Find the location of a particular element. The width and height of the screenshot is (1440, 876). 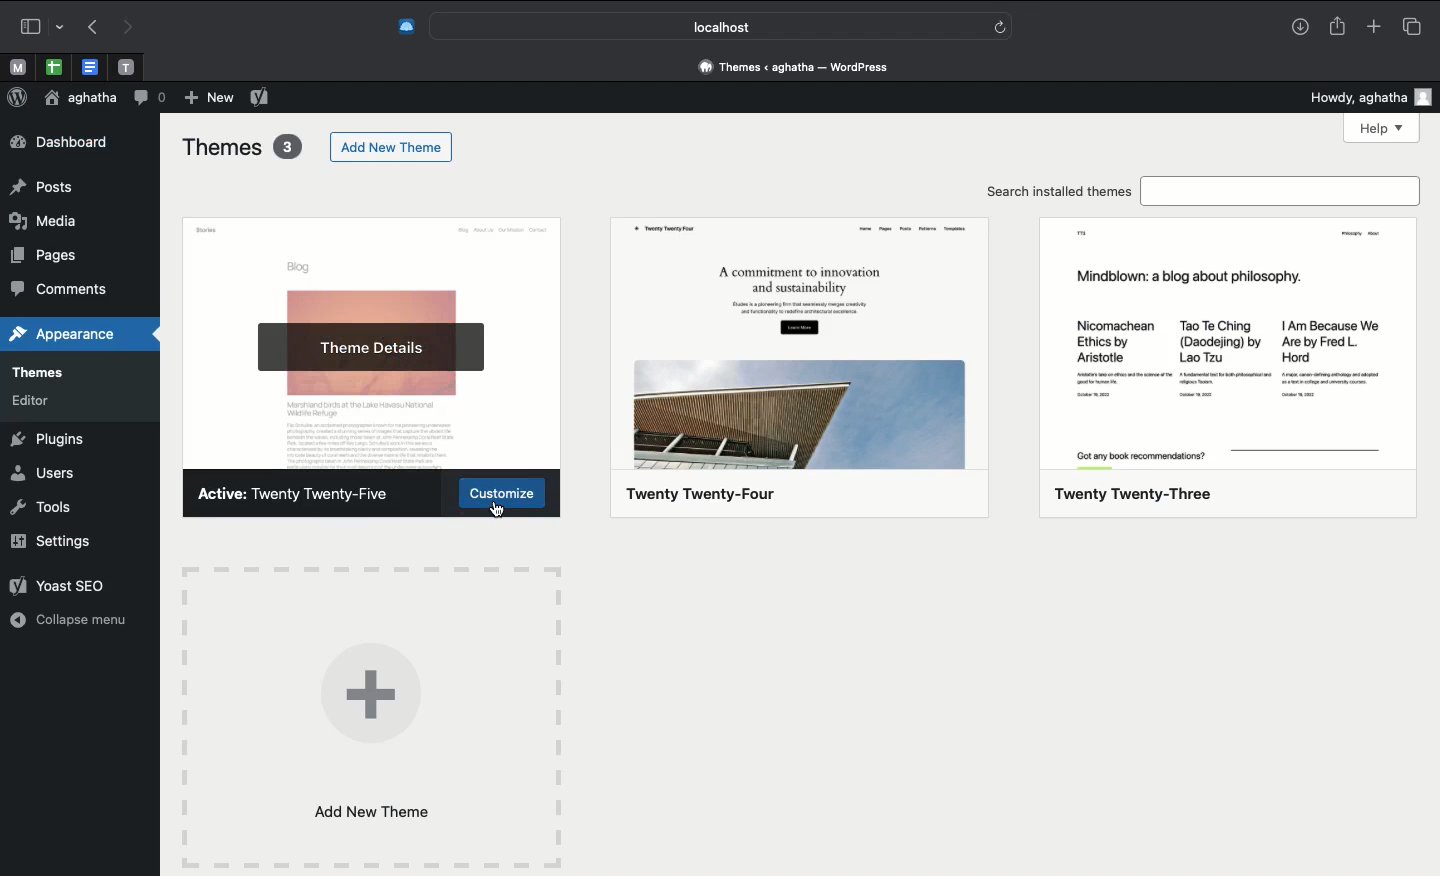

Help is located at coordinates (1385, 130).